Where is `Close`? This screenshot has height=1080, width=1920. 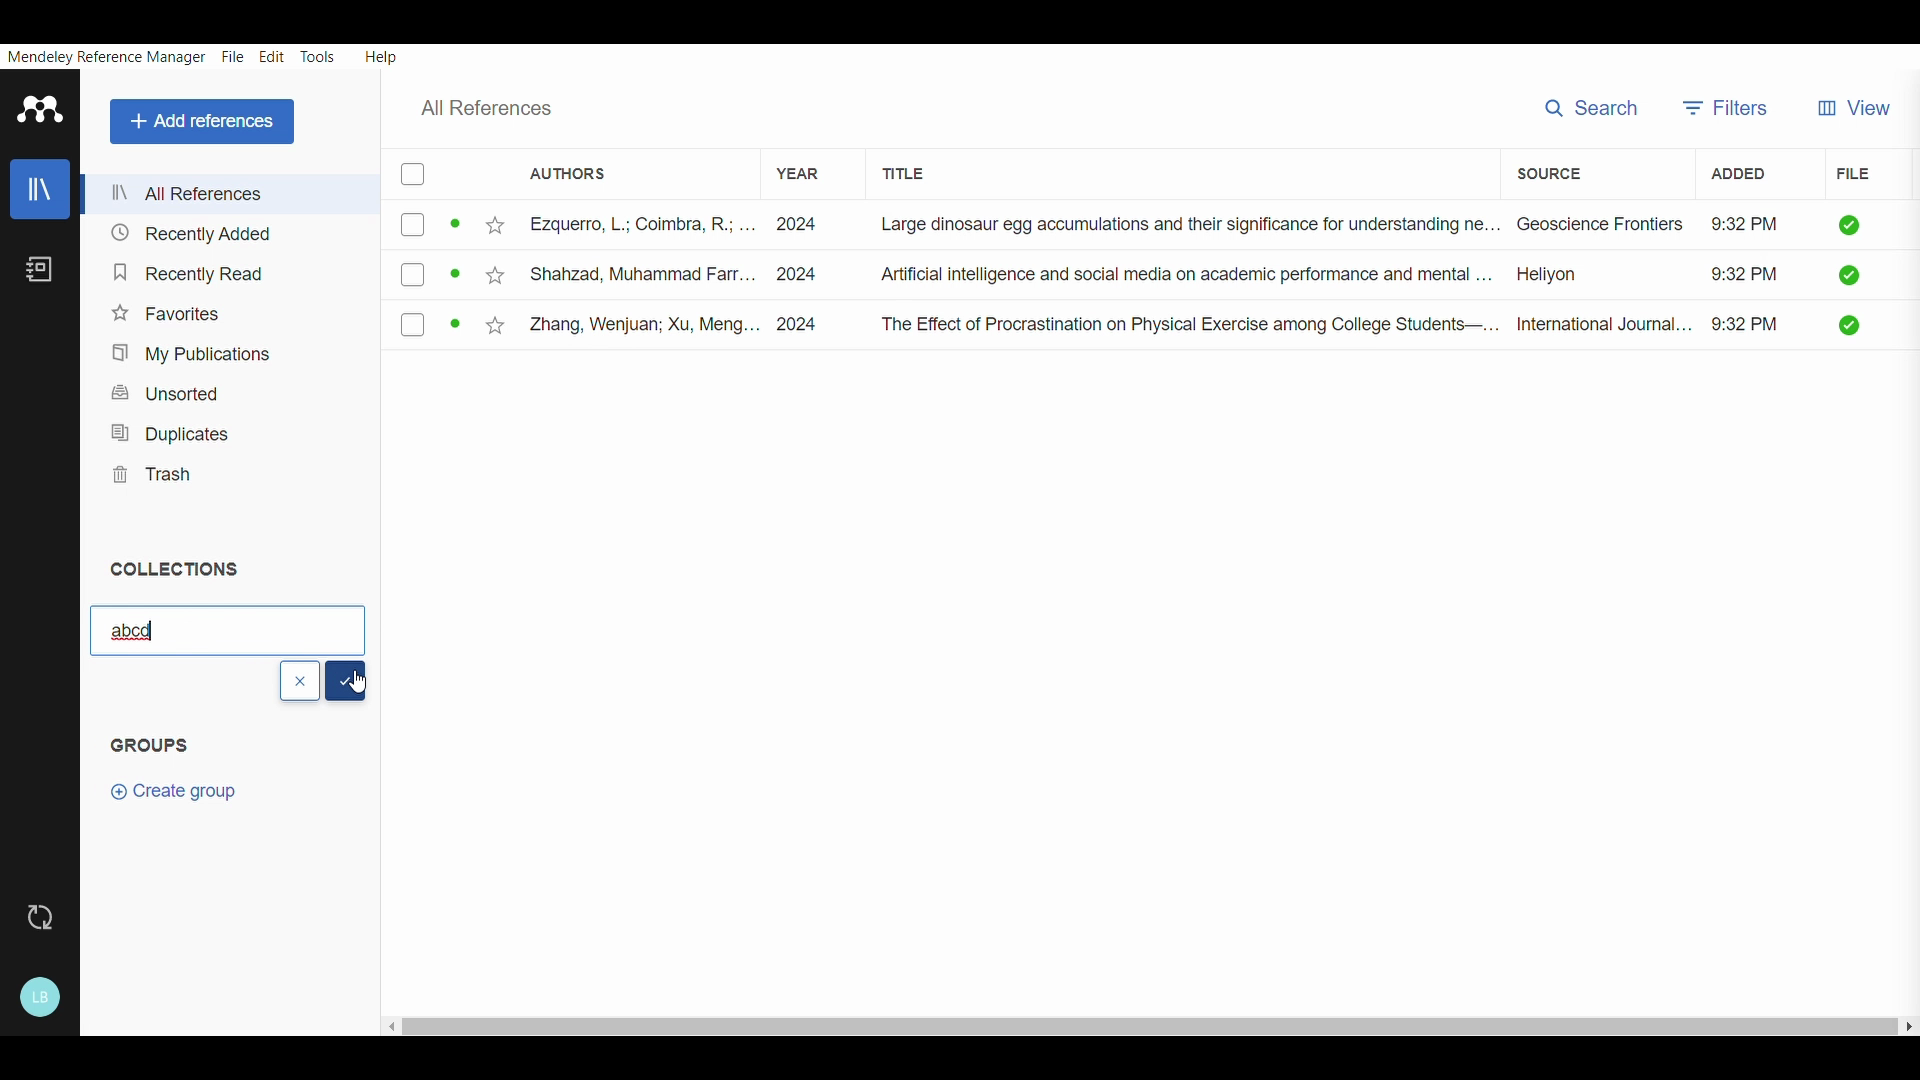 Close is located at coordinates (299, 681).